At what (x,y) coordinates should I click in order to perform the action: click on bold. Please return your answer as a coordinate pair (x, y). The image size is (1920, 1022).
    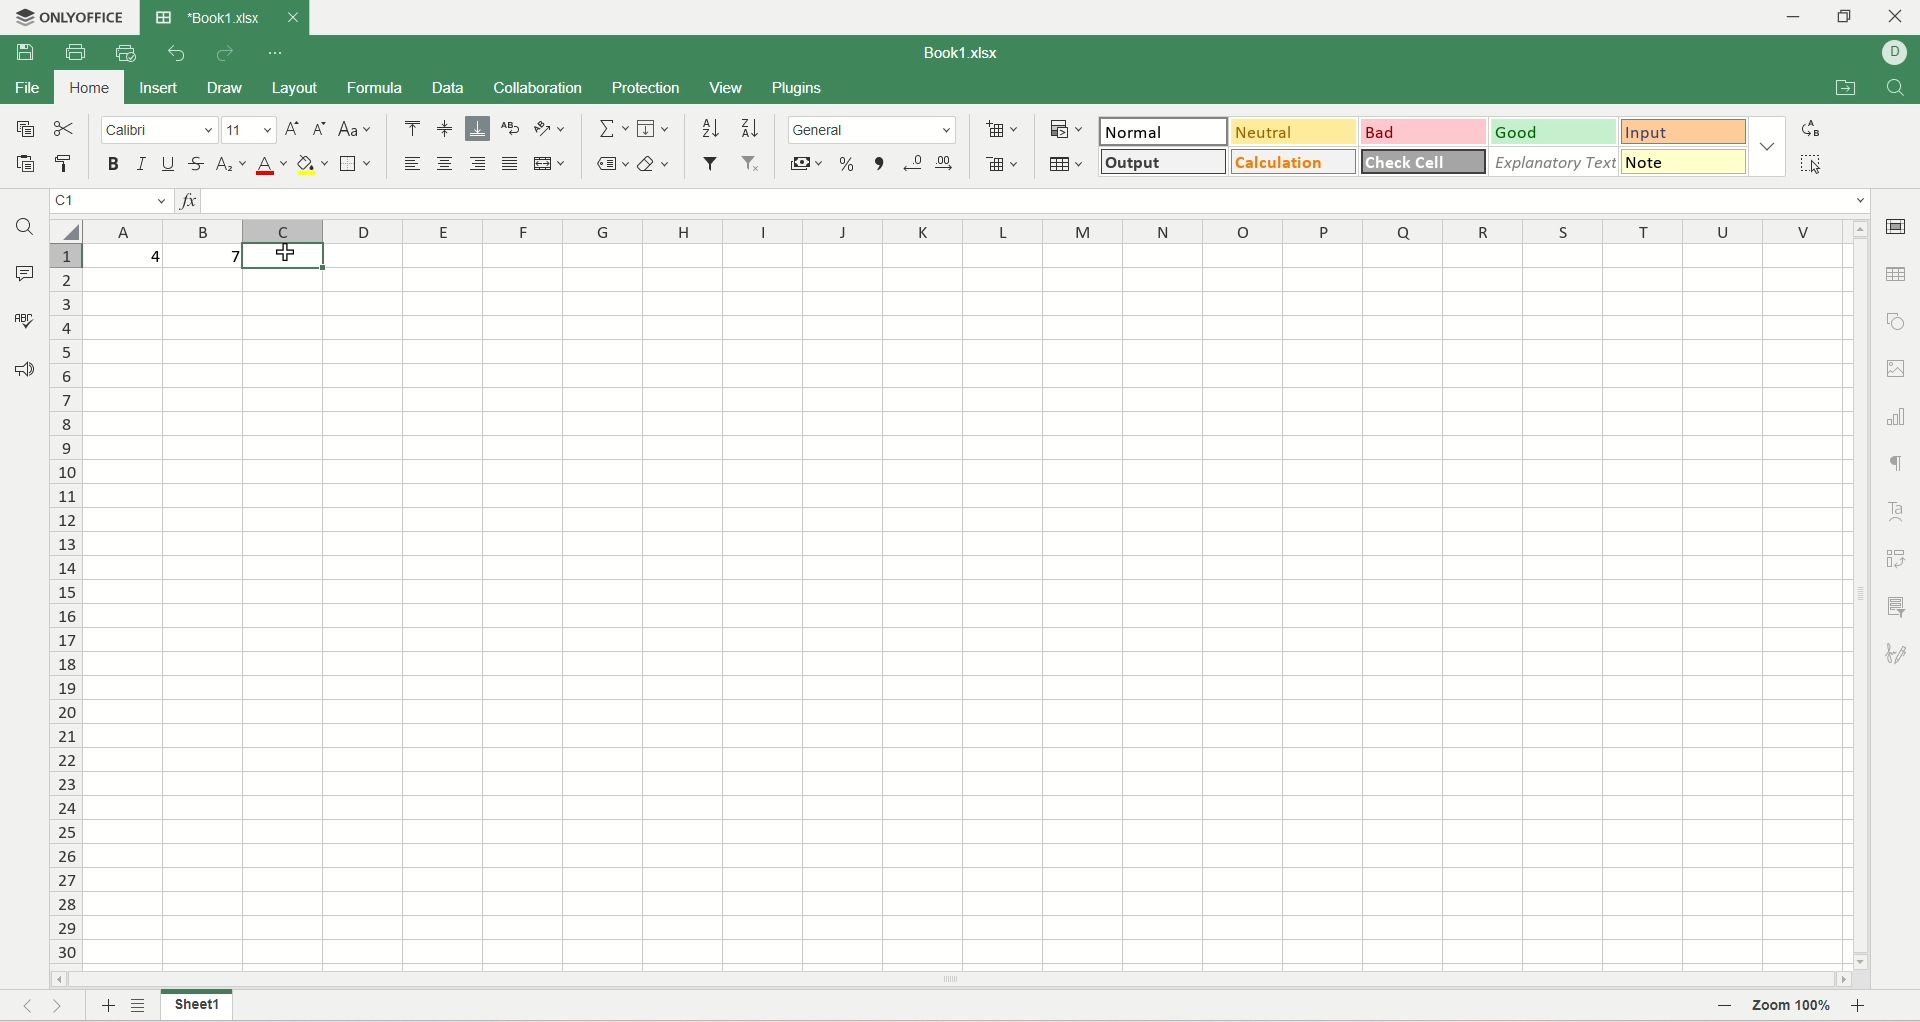
    Looking at the image, I should click on (114, 164).